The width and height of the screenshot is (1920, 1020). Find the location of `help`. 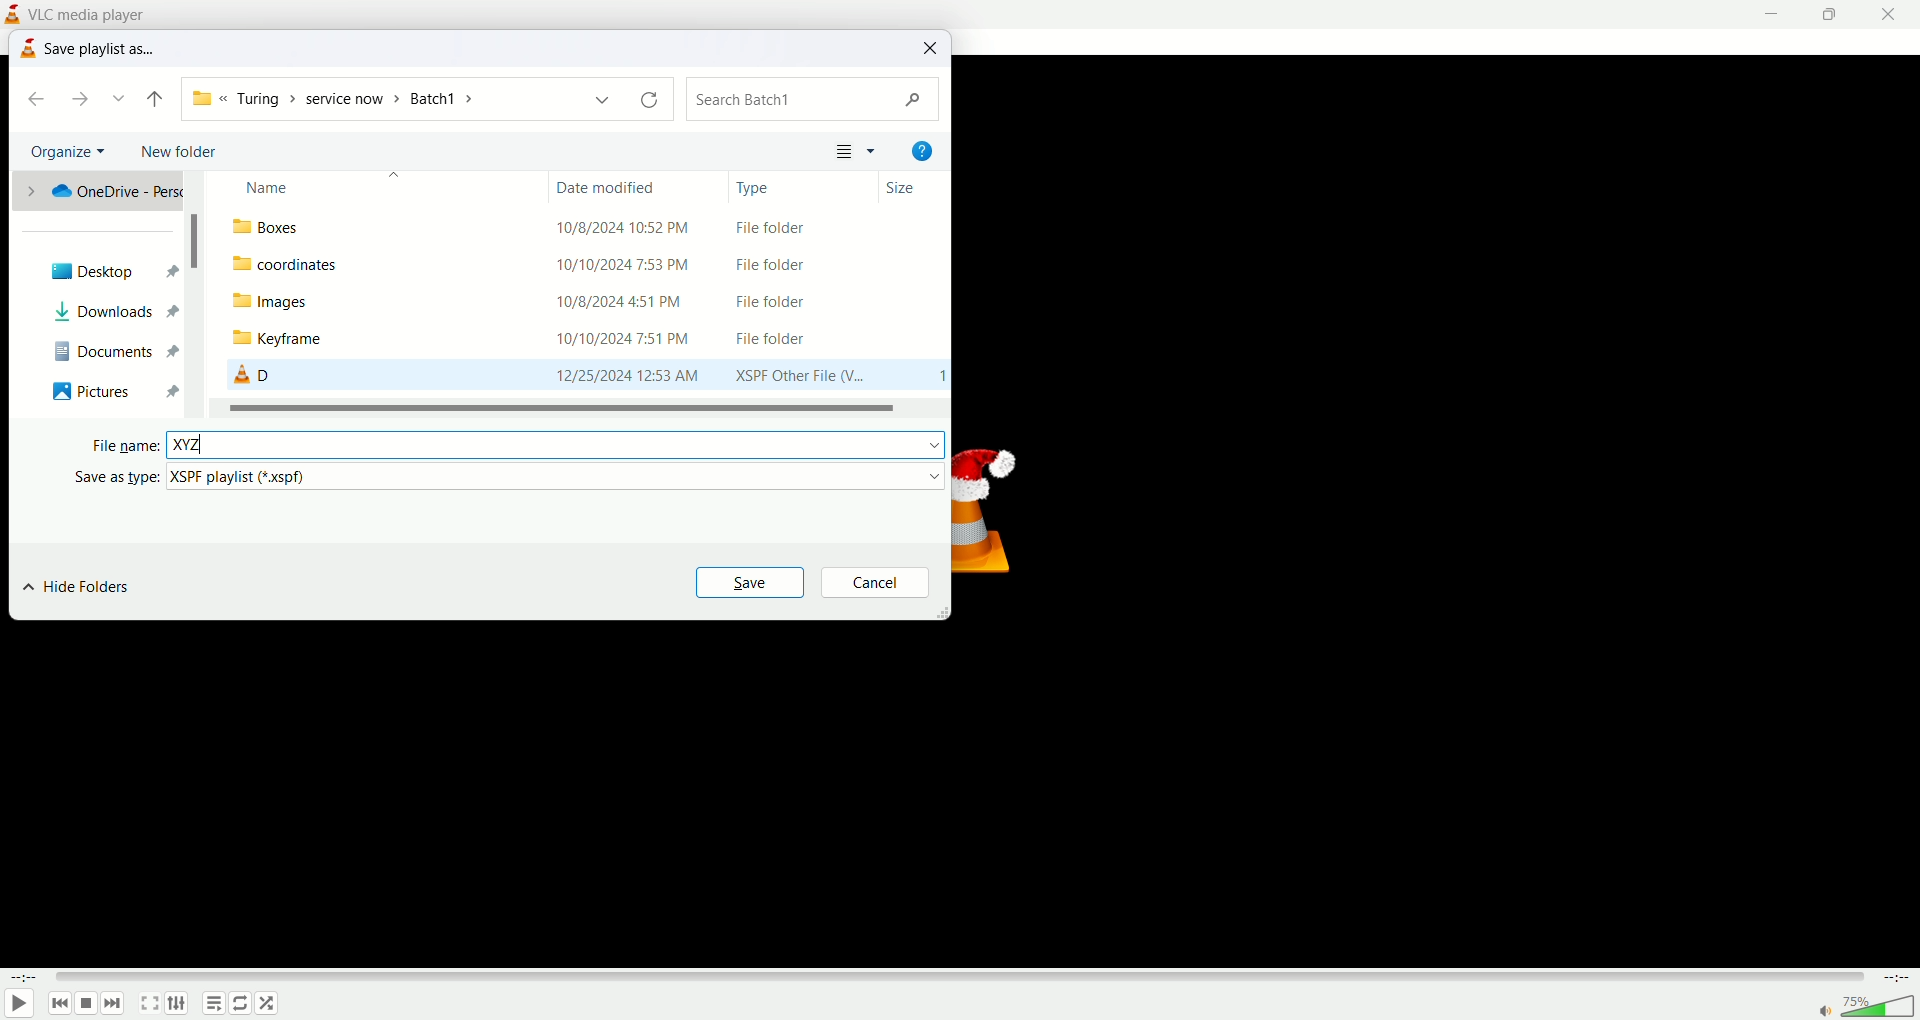

help is located at coordinates (921, 151).